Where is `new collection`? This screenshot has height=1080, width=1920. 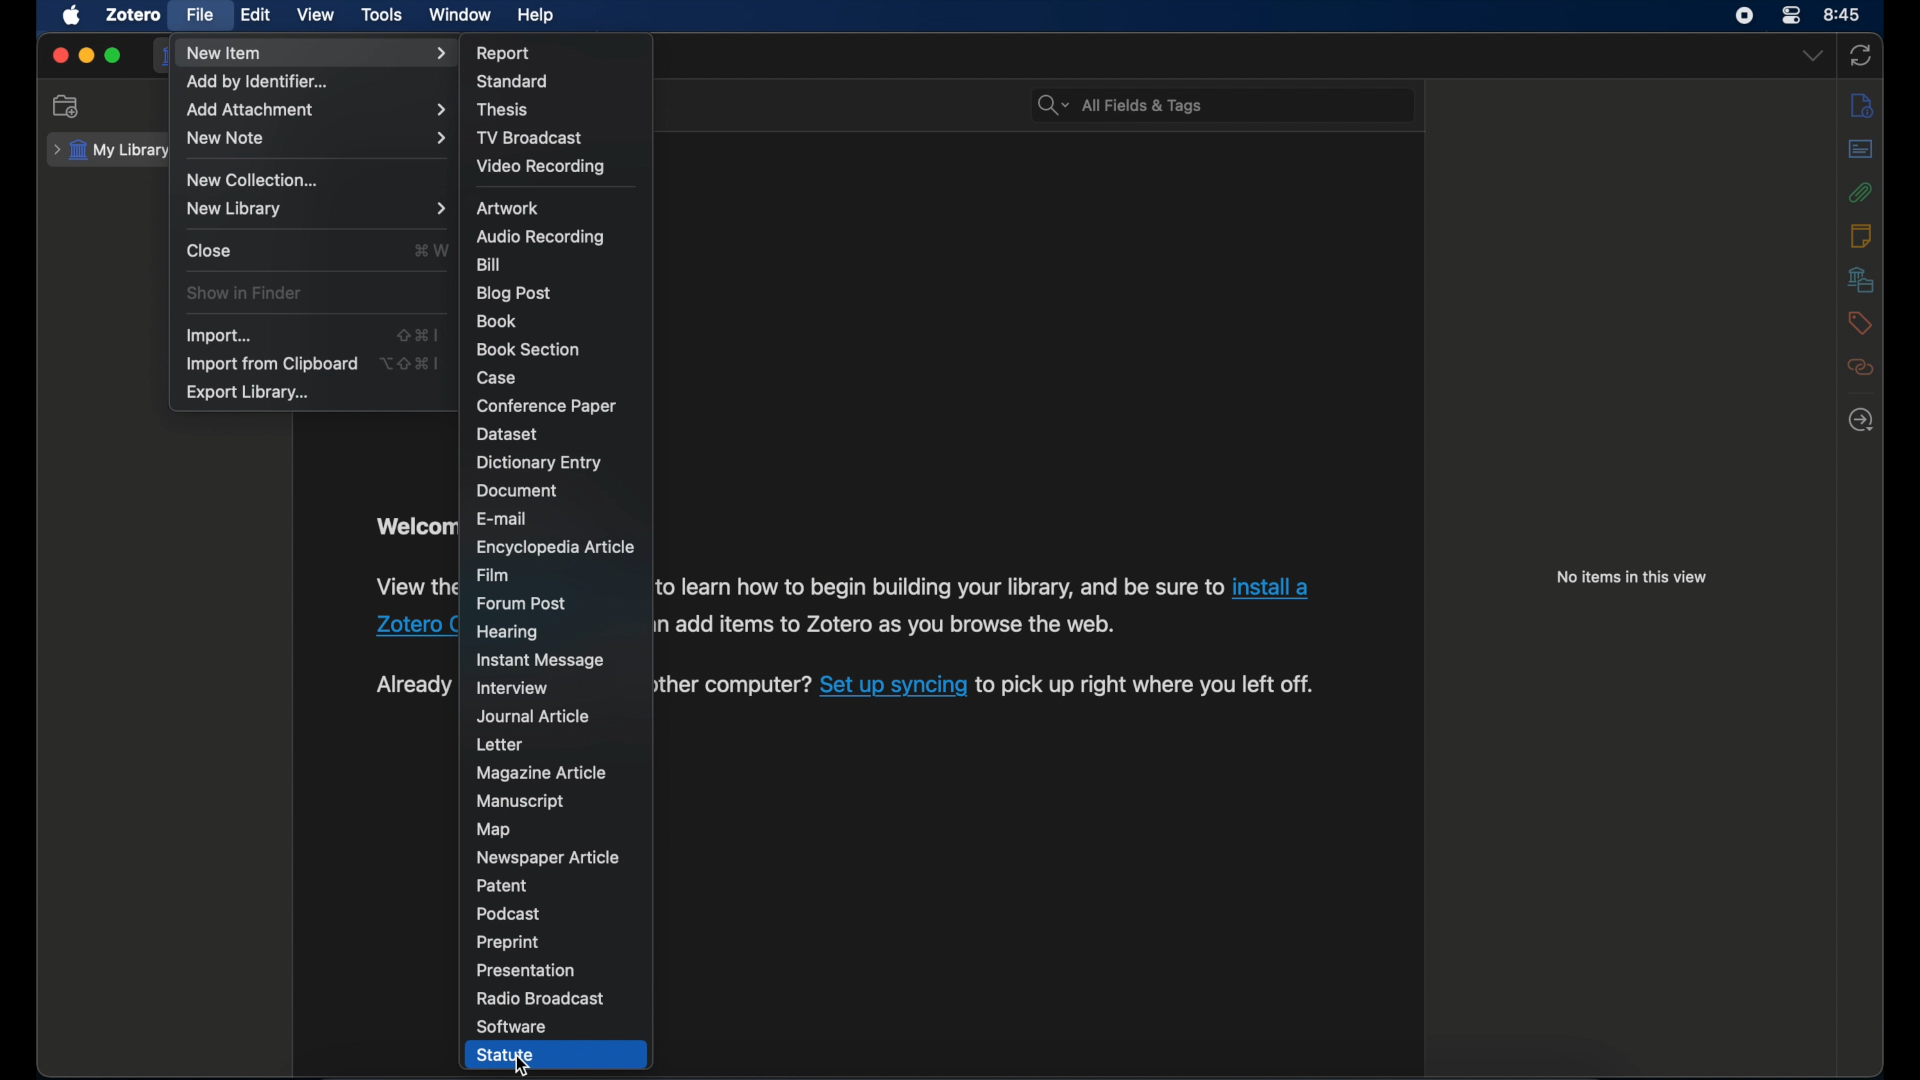
new collection is located at coordinates (67, 105).